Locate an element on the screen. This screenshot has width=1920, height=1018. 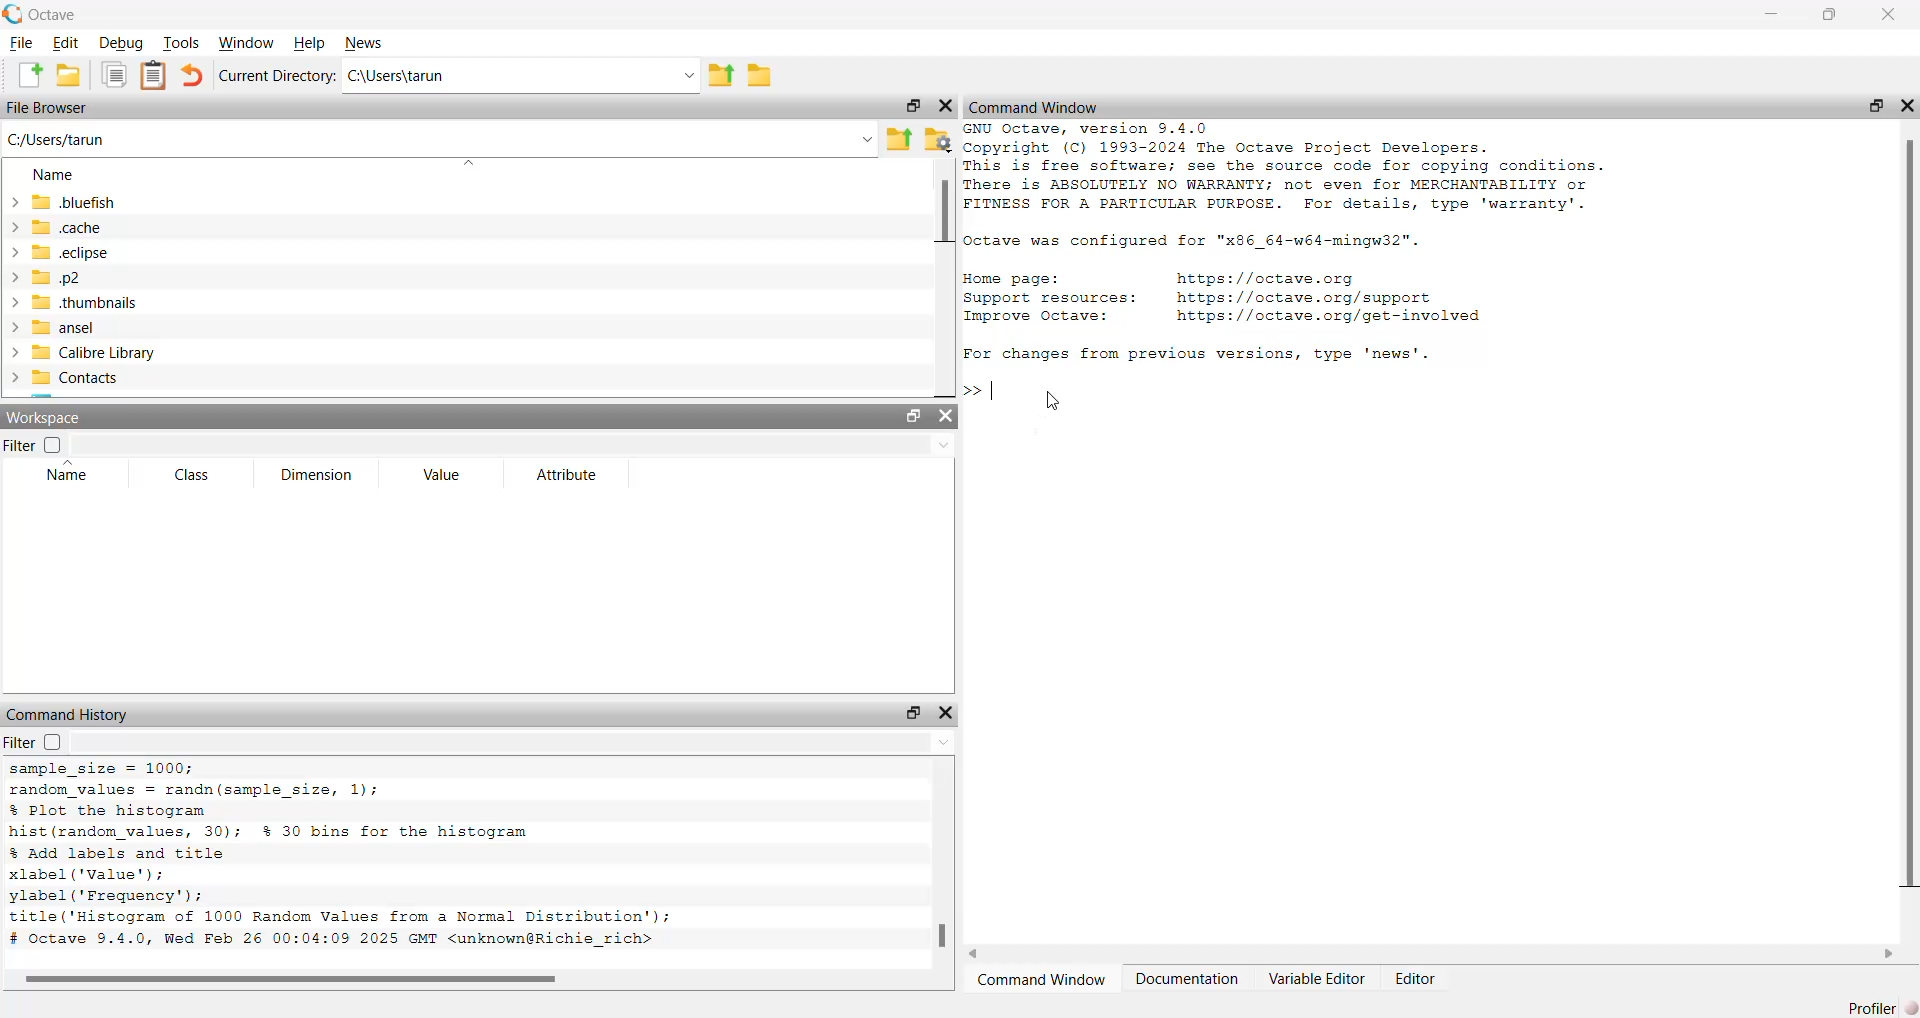
sample_size = 1000;
random_values = randn(sample_size, 1);

% Plot the histogram

hist (random_values, 30); % 30 bins for the histogram

% Add labels and title

xlabel ('Value');

ylabel (*Frequency') ;

title (‘Histogram of 1000 Random Values from a Normal Distribution’);
# Octave 9.4.0, Wed Feb 26 00:04:09 2025 GMT <unknown@Richie_rich> is located at coordinates (341, 859).